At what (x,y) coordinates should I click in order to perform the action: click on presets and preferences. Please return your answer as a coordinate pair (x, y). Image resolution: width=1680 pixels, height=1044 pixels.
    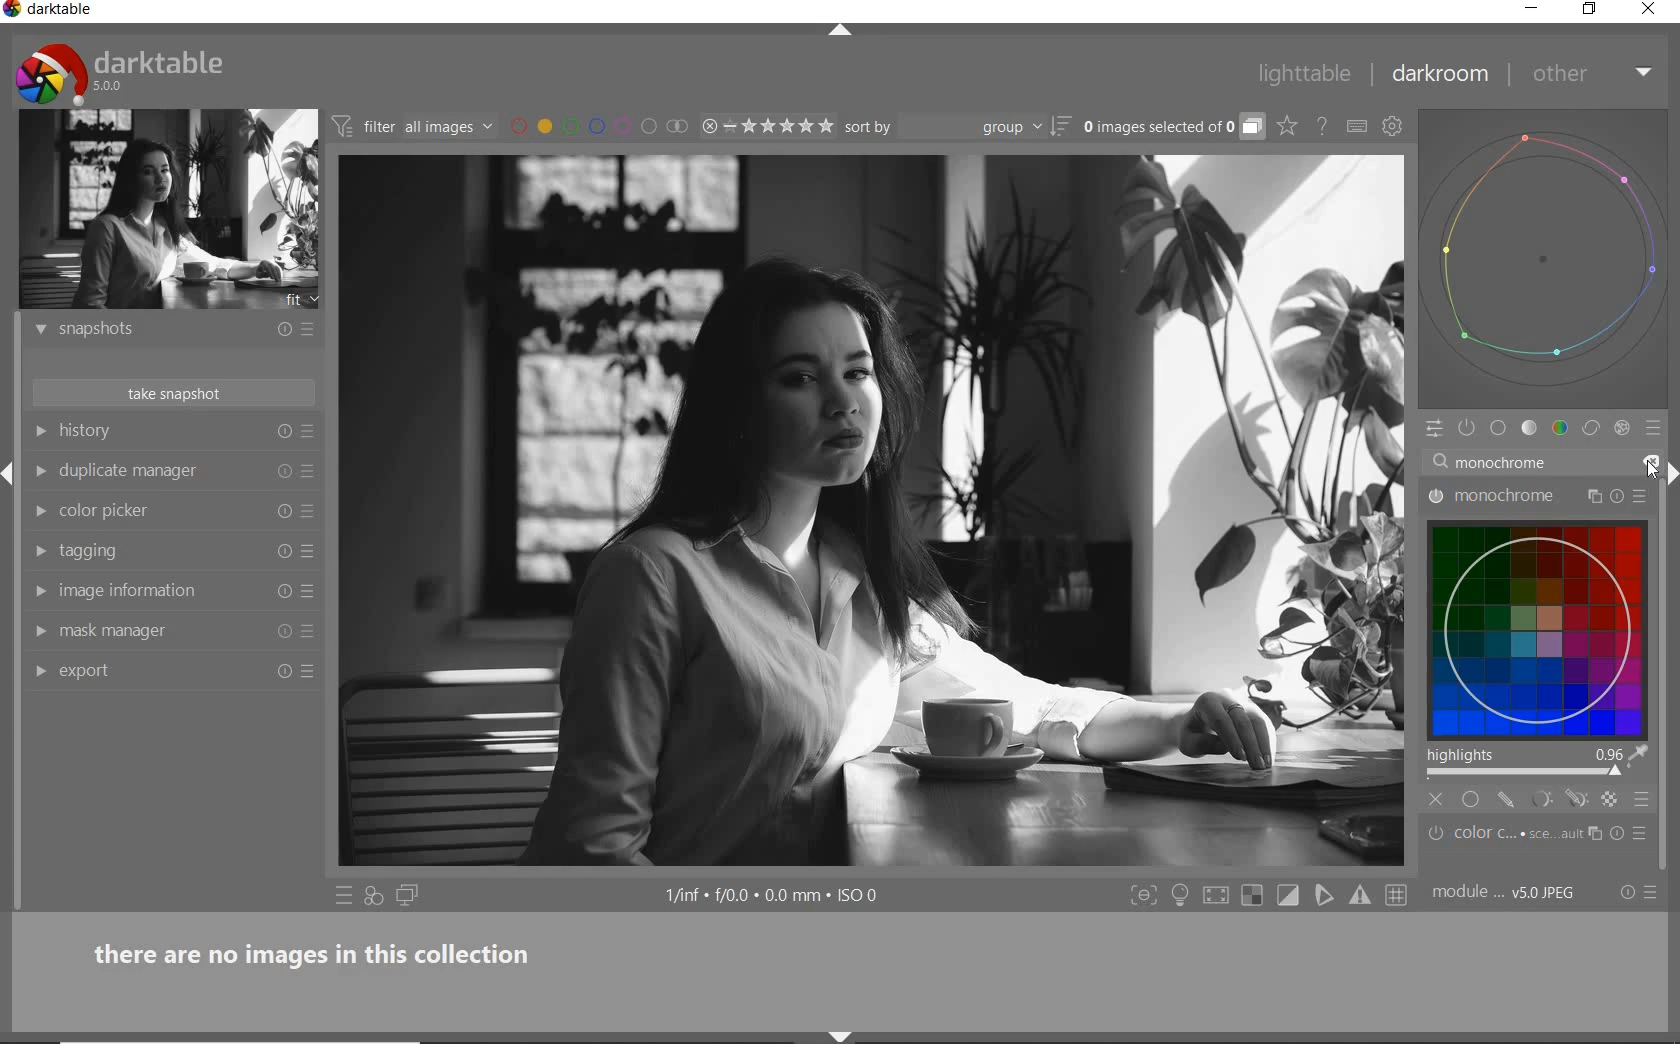
    Looking at the image, I should click on (307, 329).